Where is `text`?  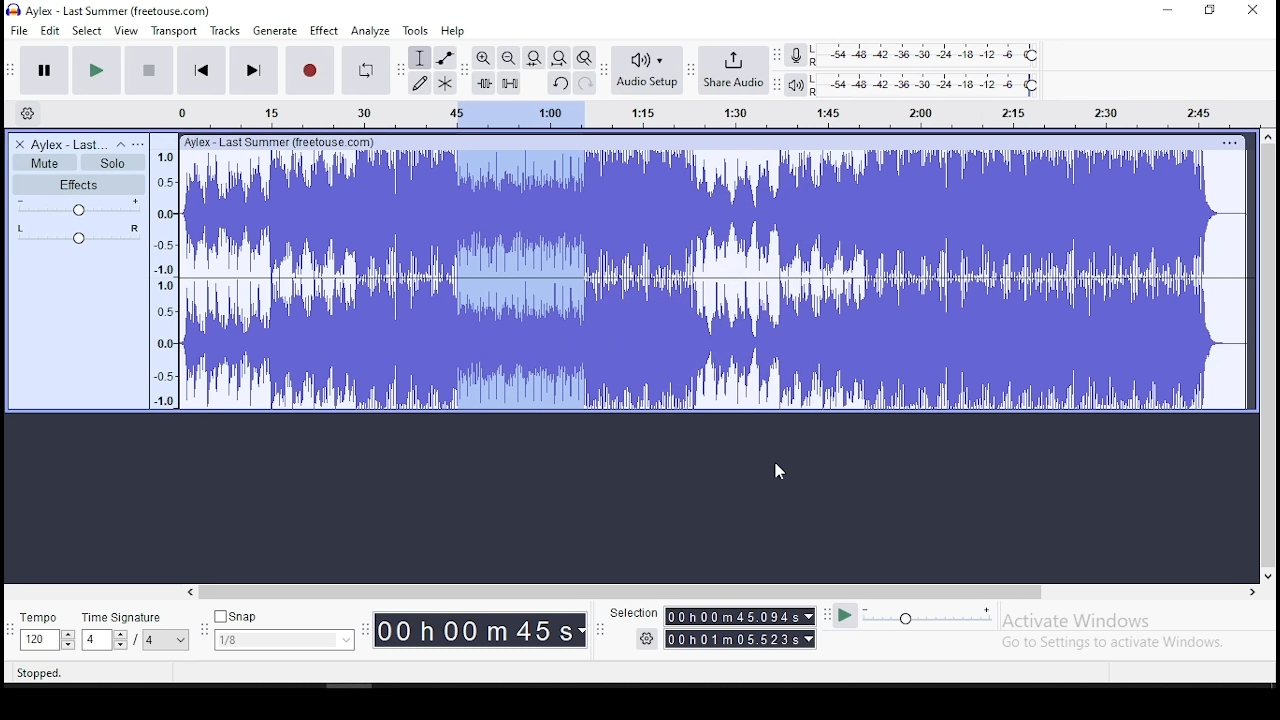 text is located at coordinates (298, 142).